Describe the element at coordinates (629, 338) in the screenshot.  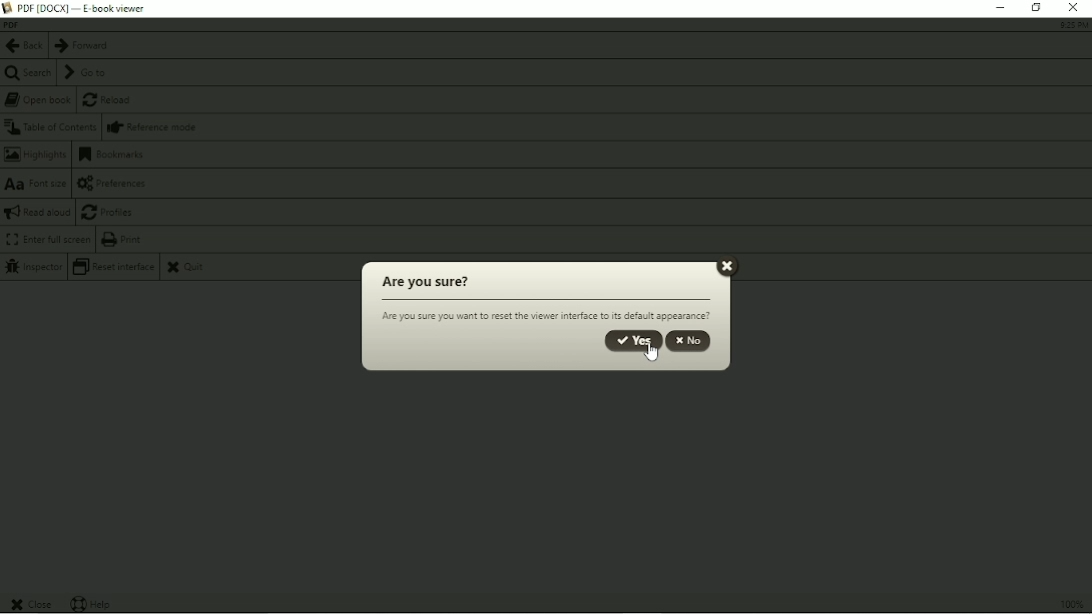
I see `Yes` at that location.